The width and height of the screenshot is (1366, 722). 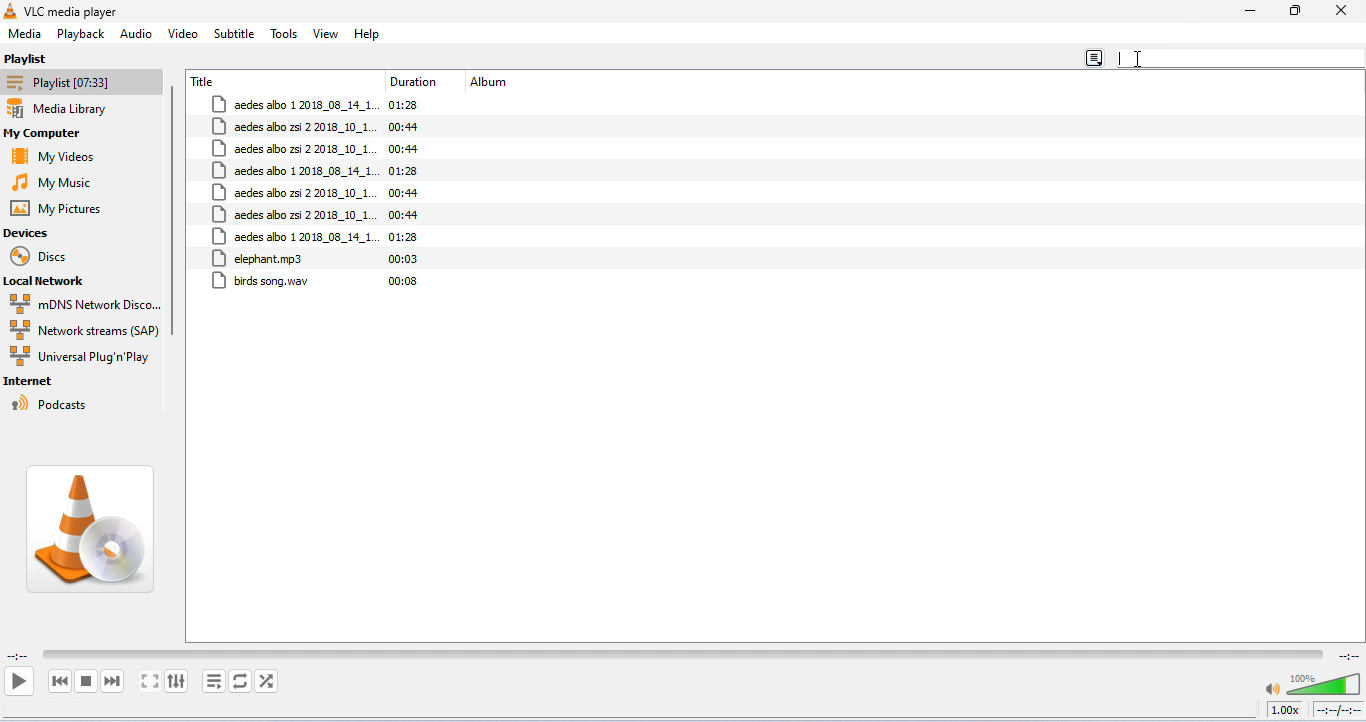 I want to click on 1.00x, so click(x=1284, y=709).